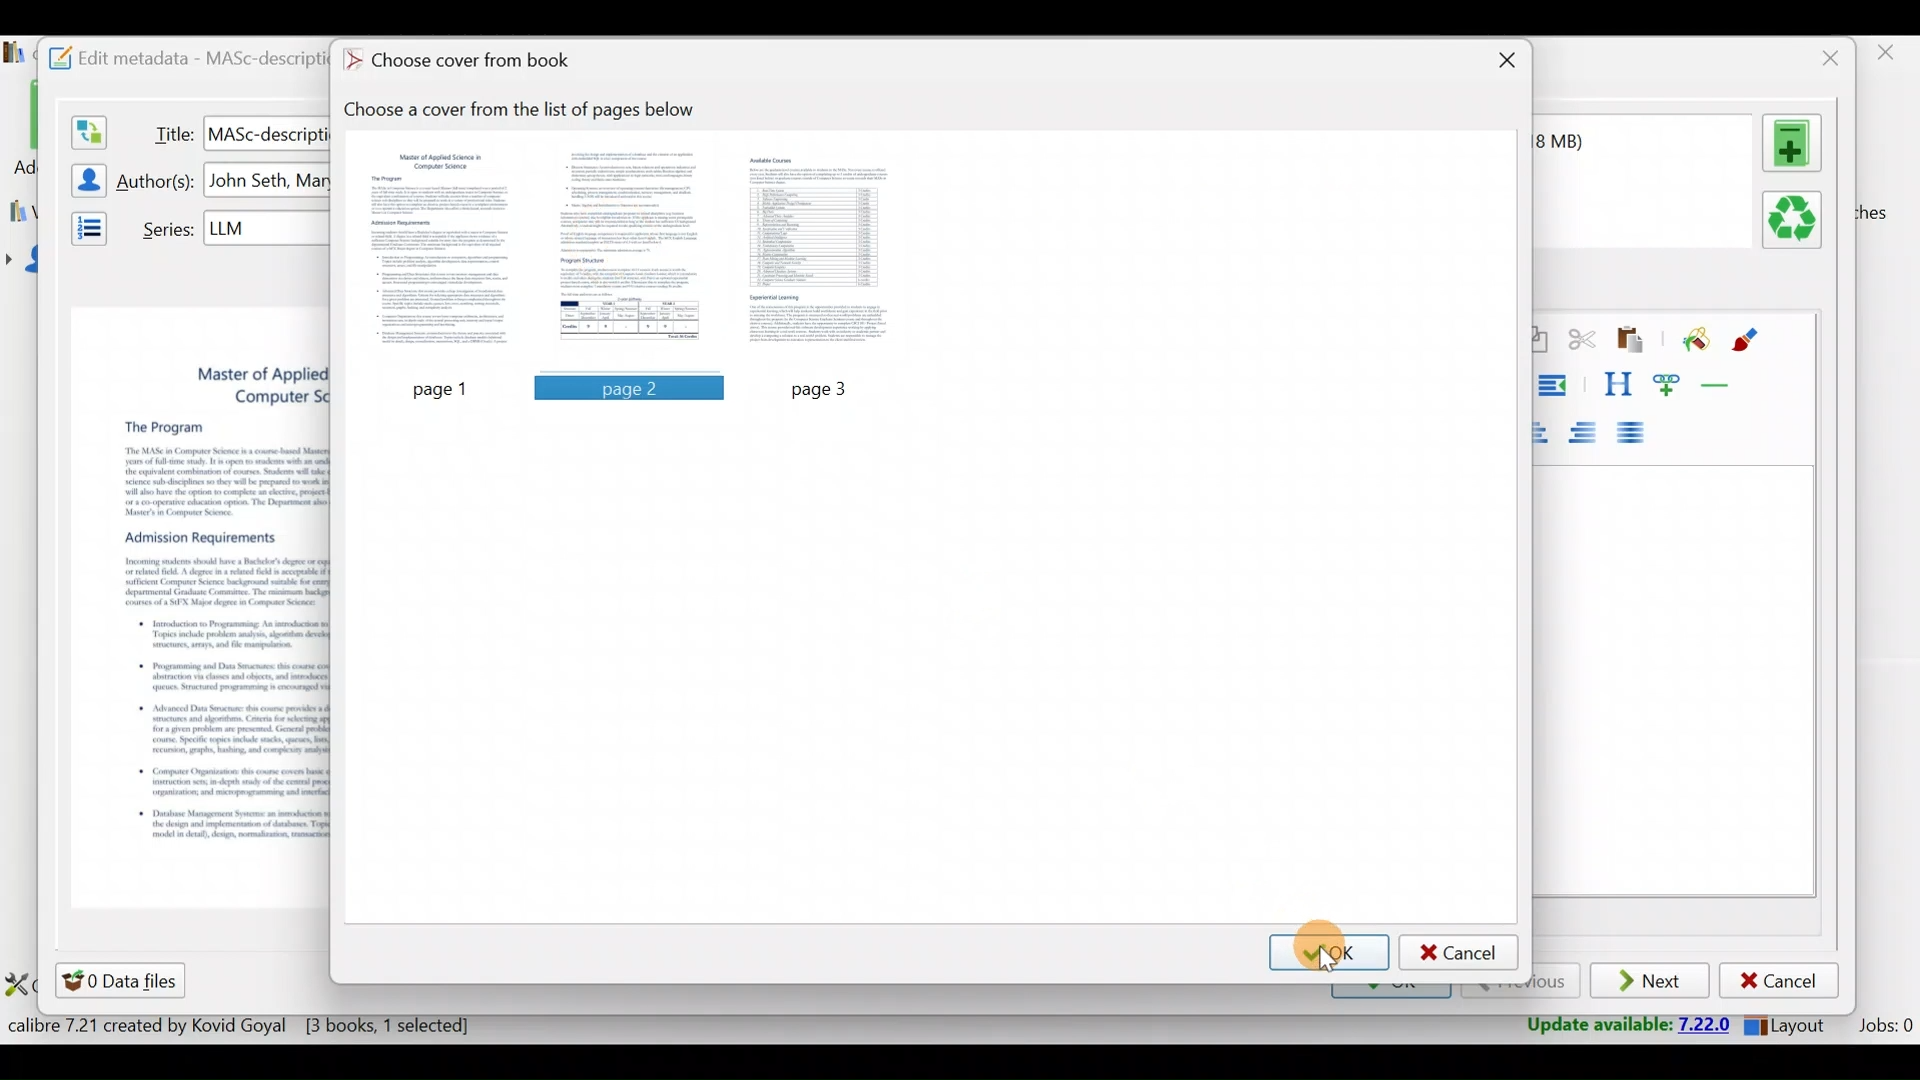 The image size is (1920, 1080). I want to click on Title, so click(169, 130).